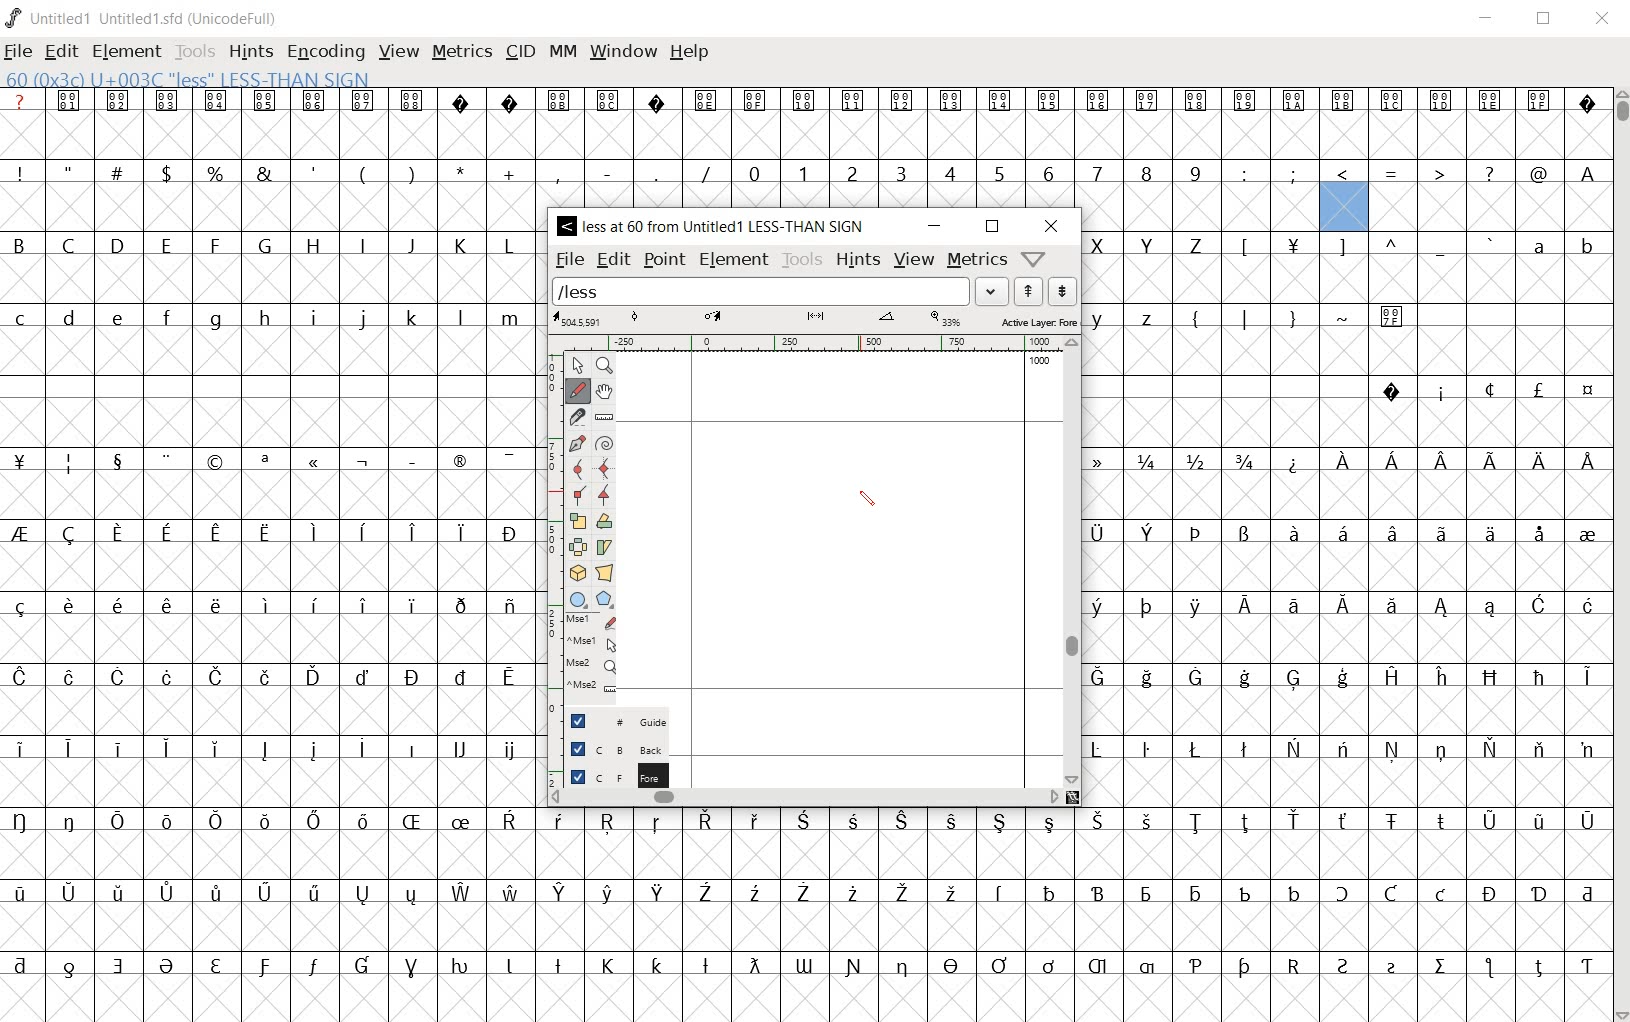 This screenshot has width=1630, height=1022. Describe the element at coordinates (578, 390) in the screenshot. I see `draw a freehand curve` at that location.